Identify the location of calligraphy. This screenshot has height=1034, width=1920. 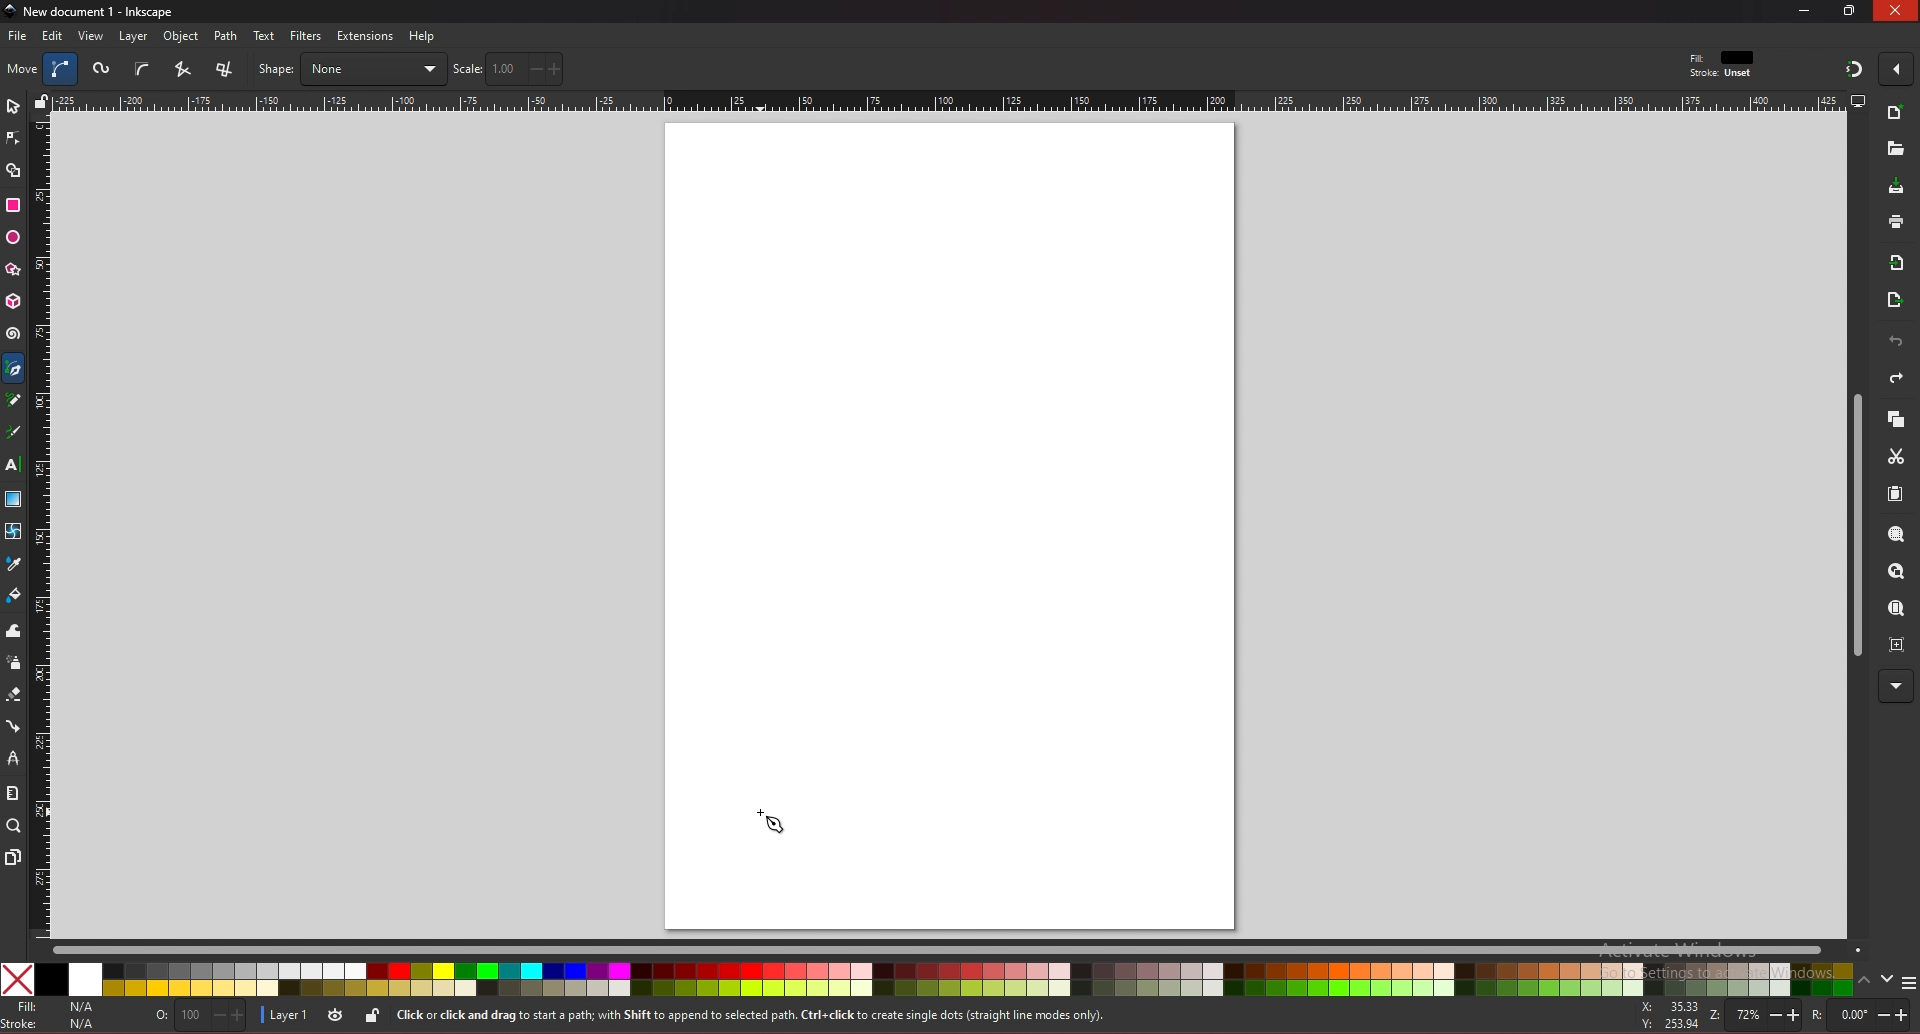
(17, 434).